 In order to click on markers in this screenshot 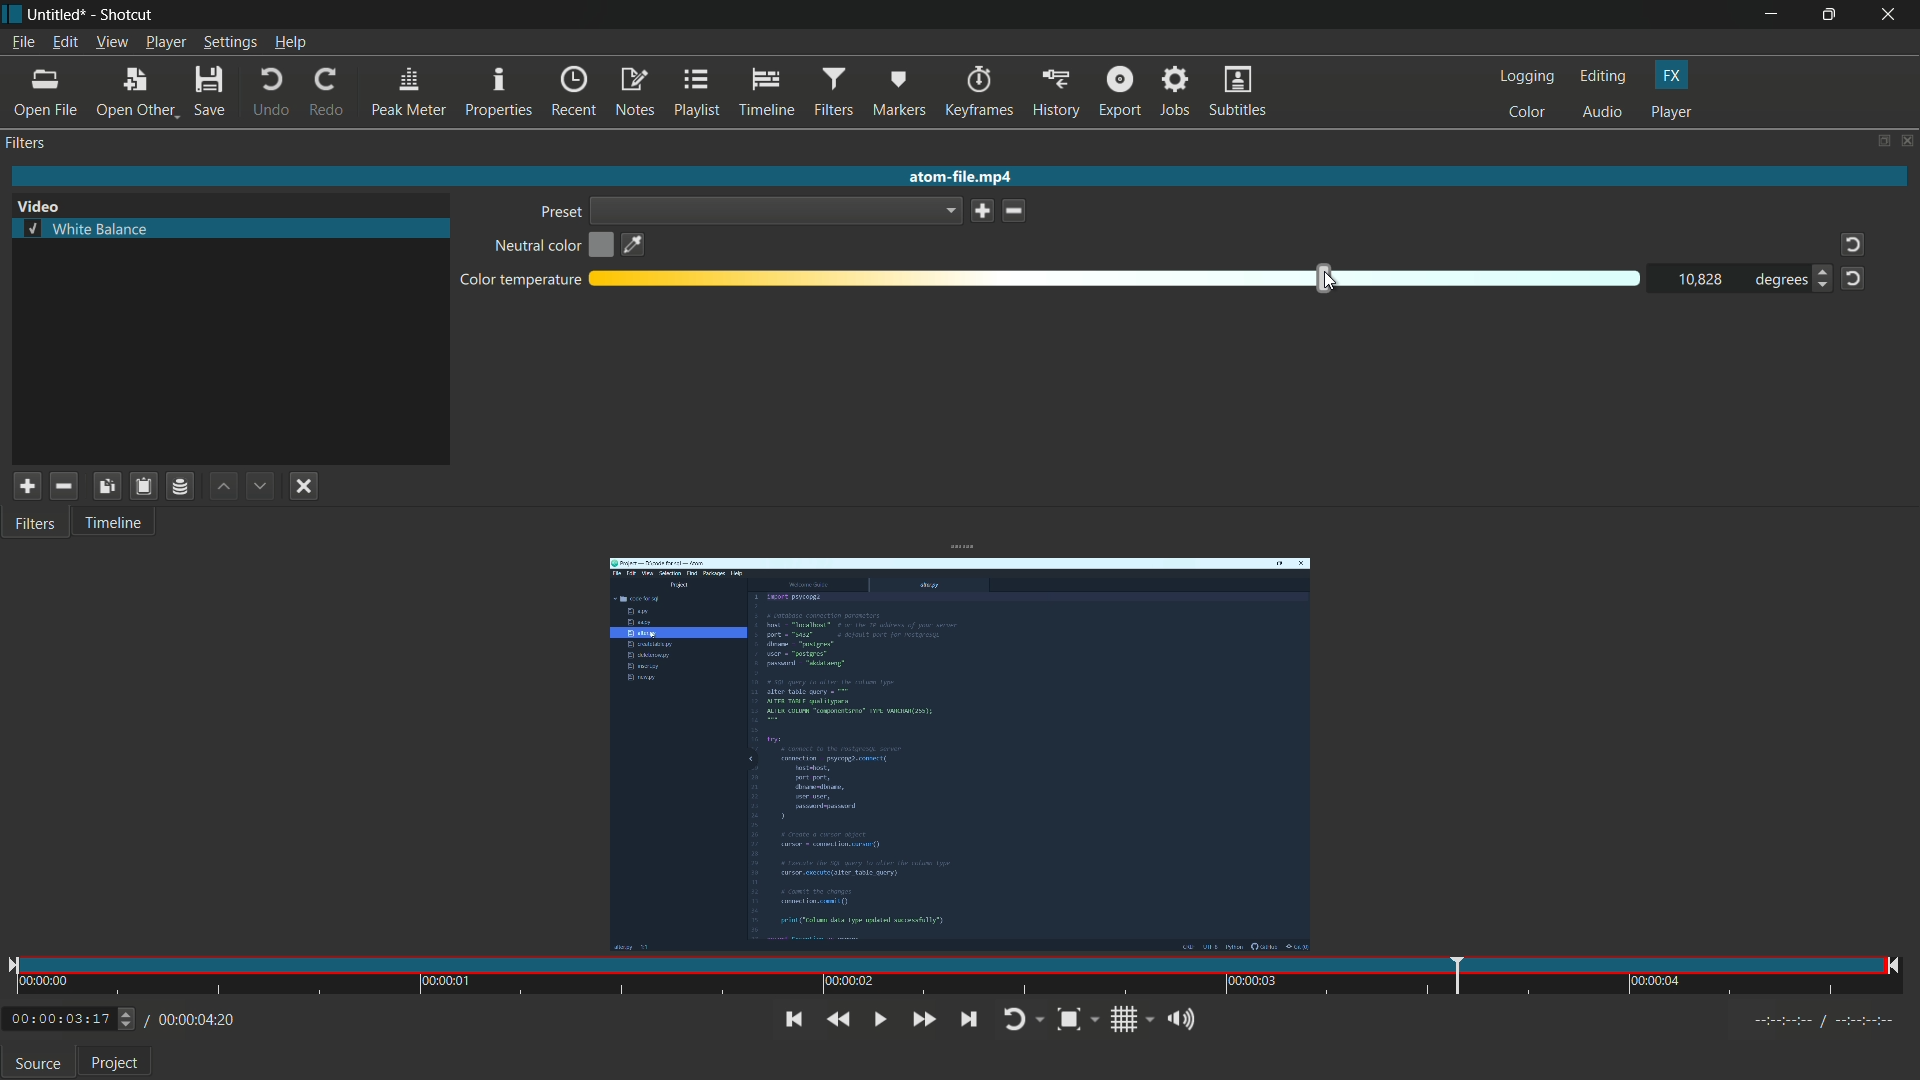, I will do `click(899, 92)`.